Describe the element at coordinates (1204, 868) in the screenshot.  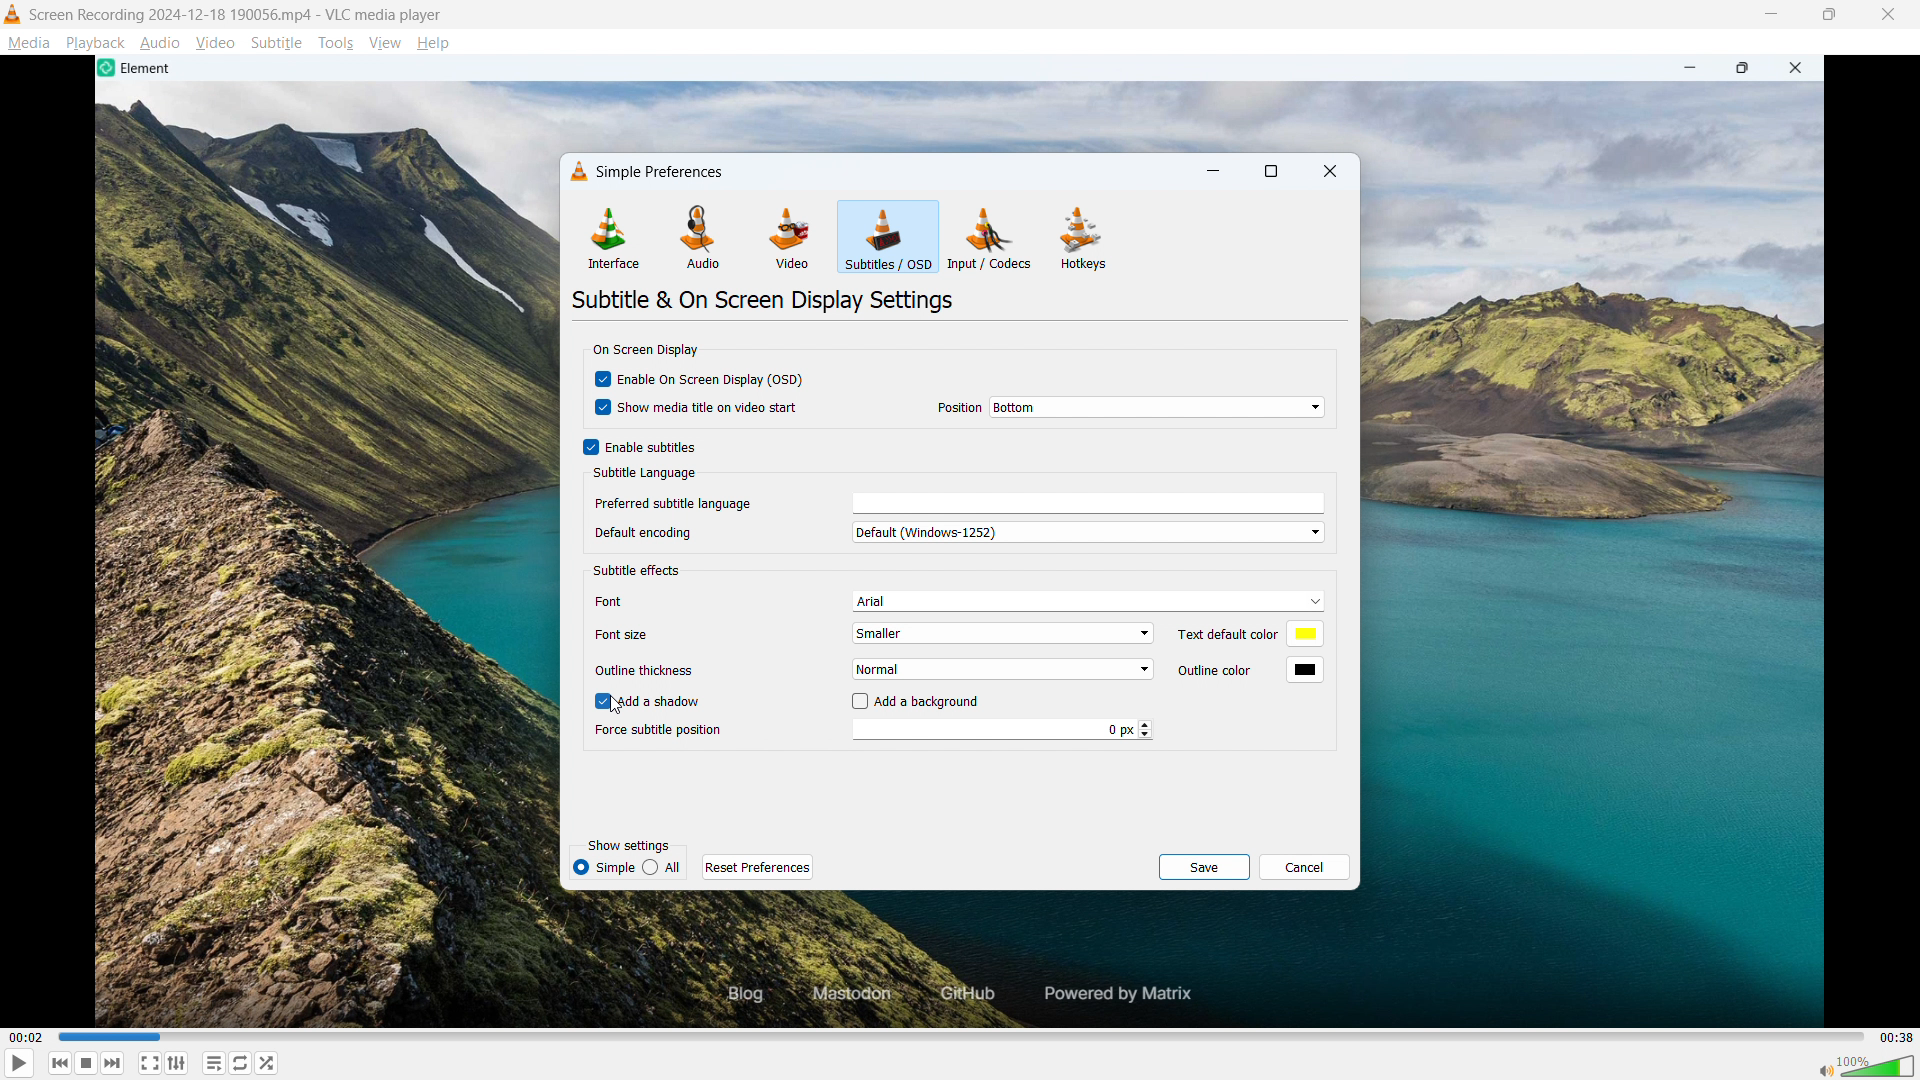
I see `save` at that location.